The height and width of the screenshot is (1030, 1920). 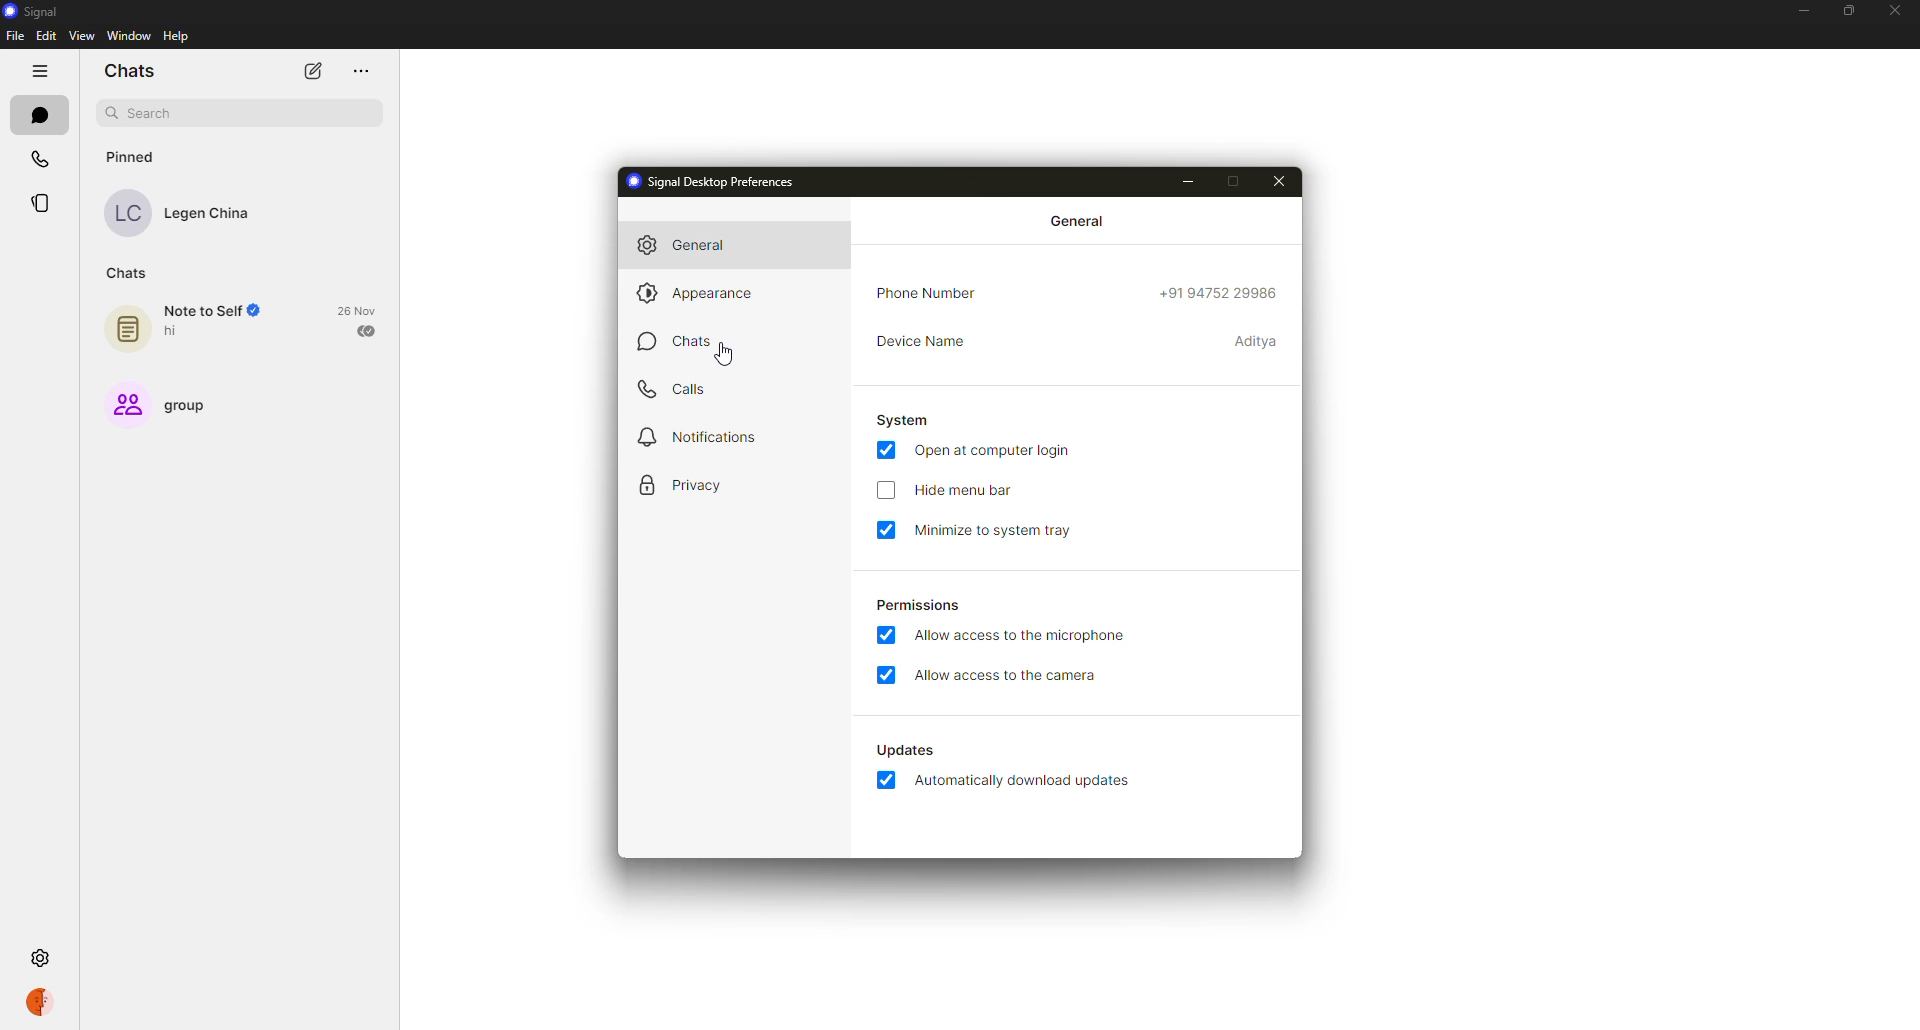 I want to click on phone number, so click(x=925, y=293).